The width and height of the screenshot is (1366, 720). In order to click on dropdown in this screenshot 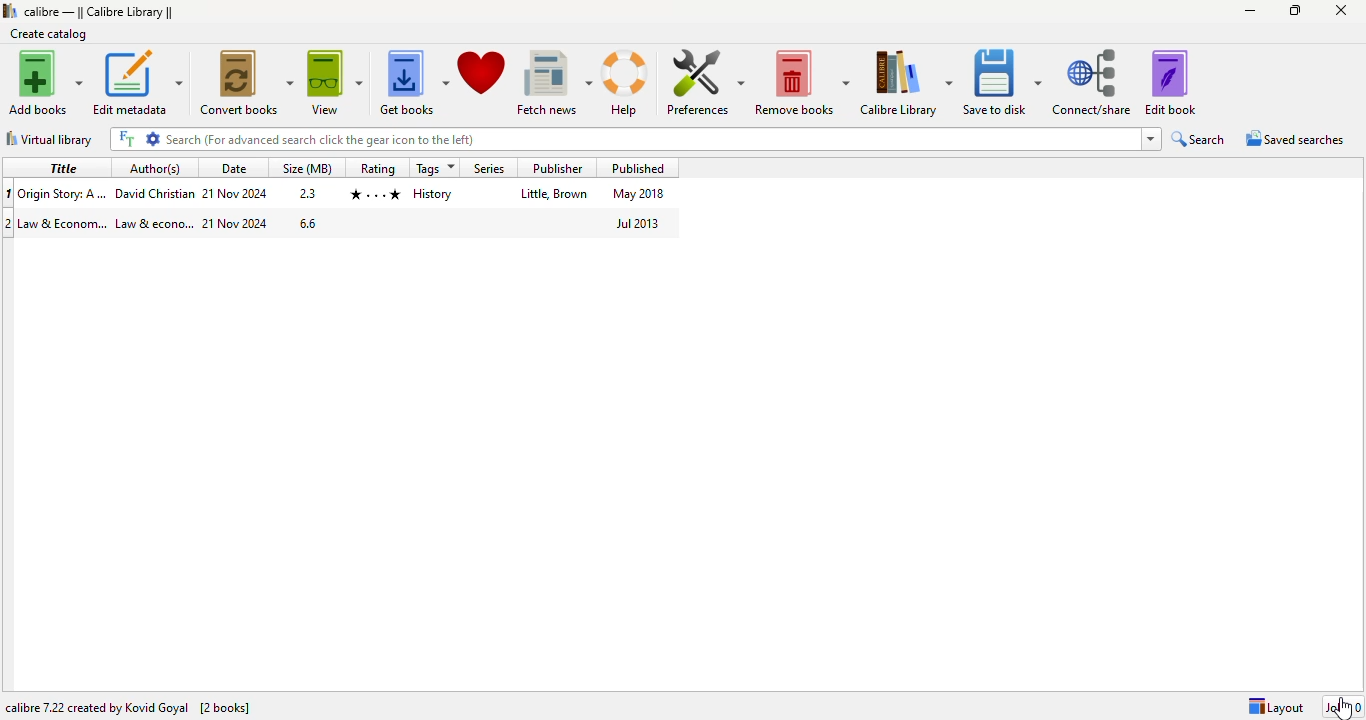, I will do `click(1151, 139)`.